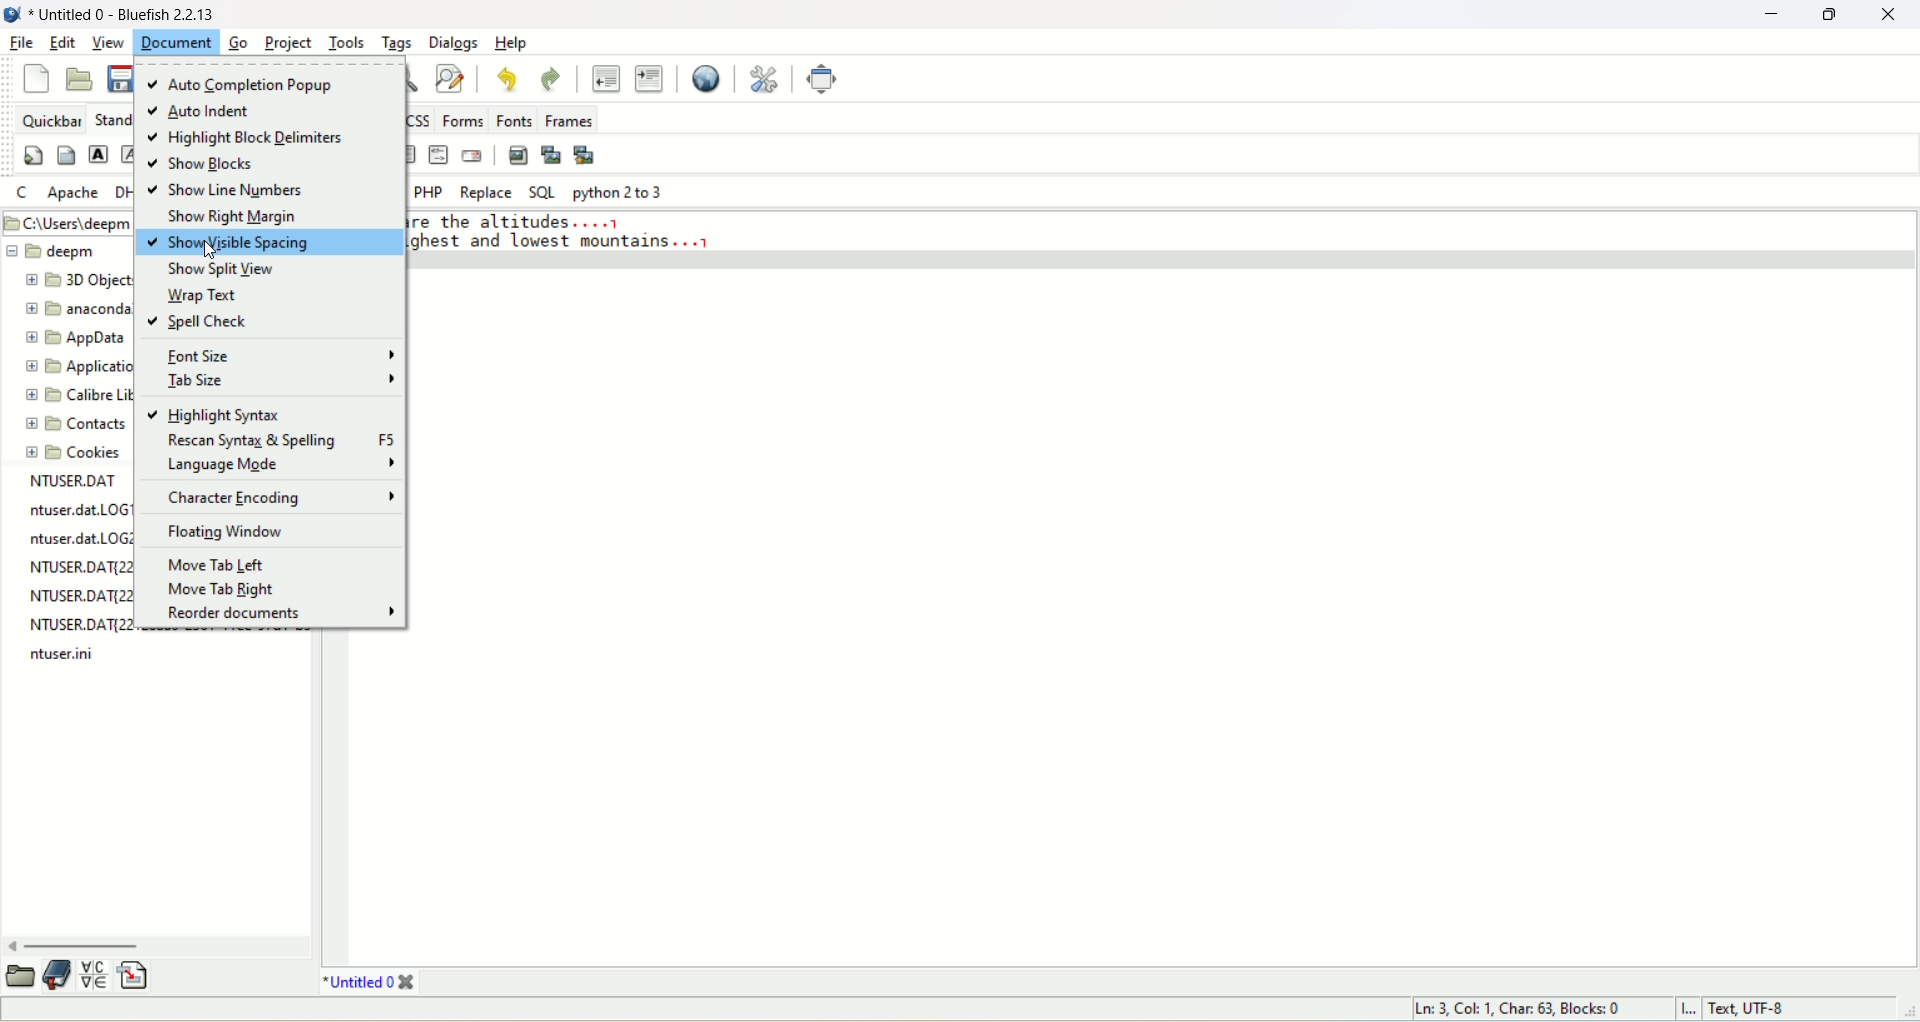  Describe the element at coordinates (61, 975) in the screenshot. I see `documentation` at that location.